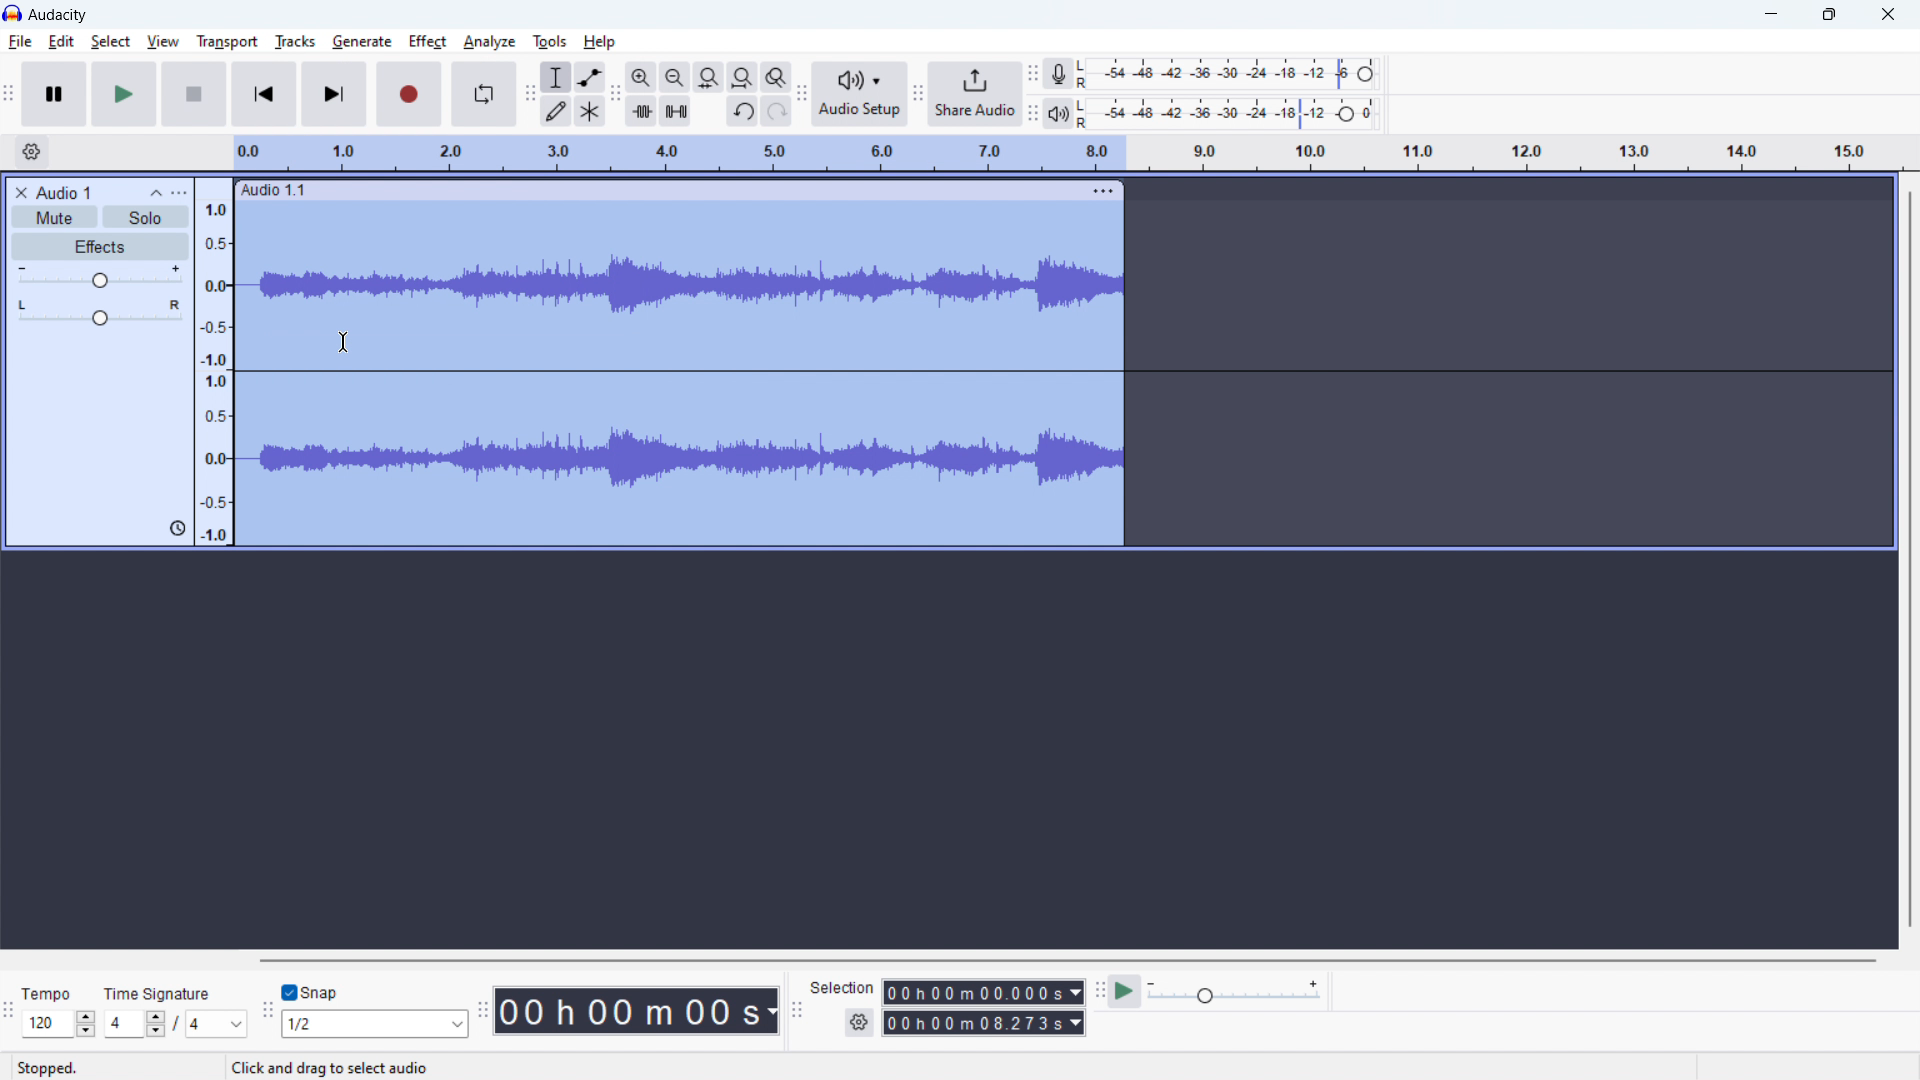  What do you see at coordinates (489, 42) in the screenshot?
I see `analyse` at bounding box center [489, 42].